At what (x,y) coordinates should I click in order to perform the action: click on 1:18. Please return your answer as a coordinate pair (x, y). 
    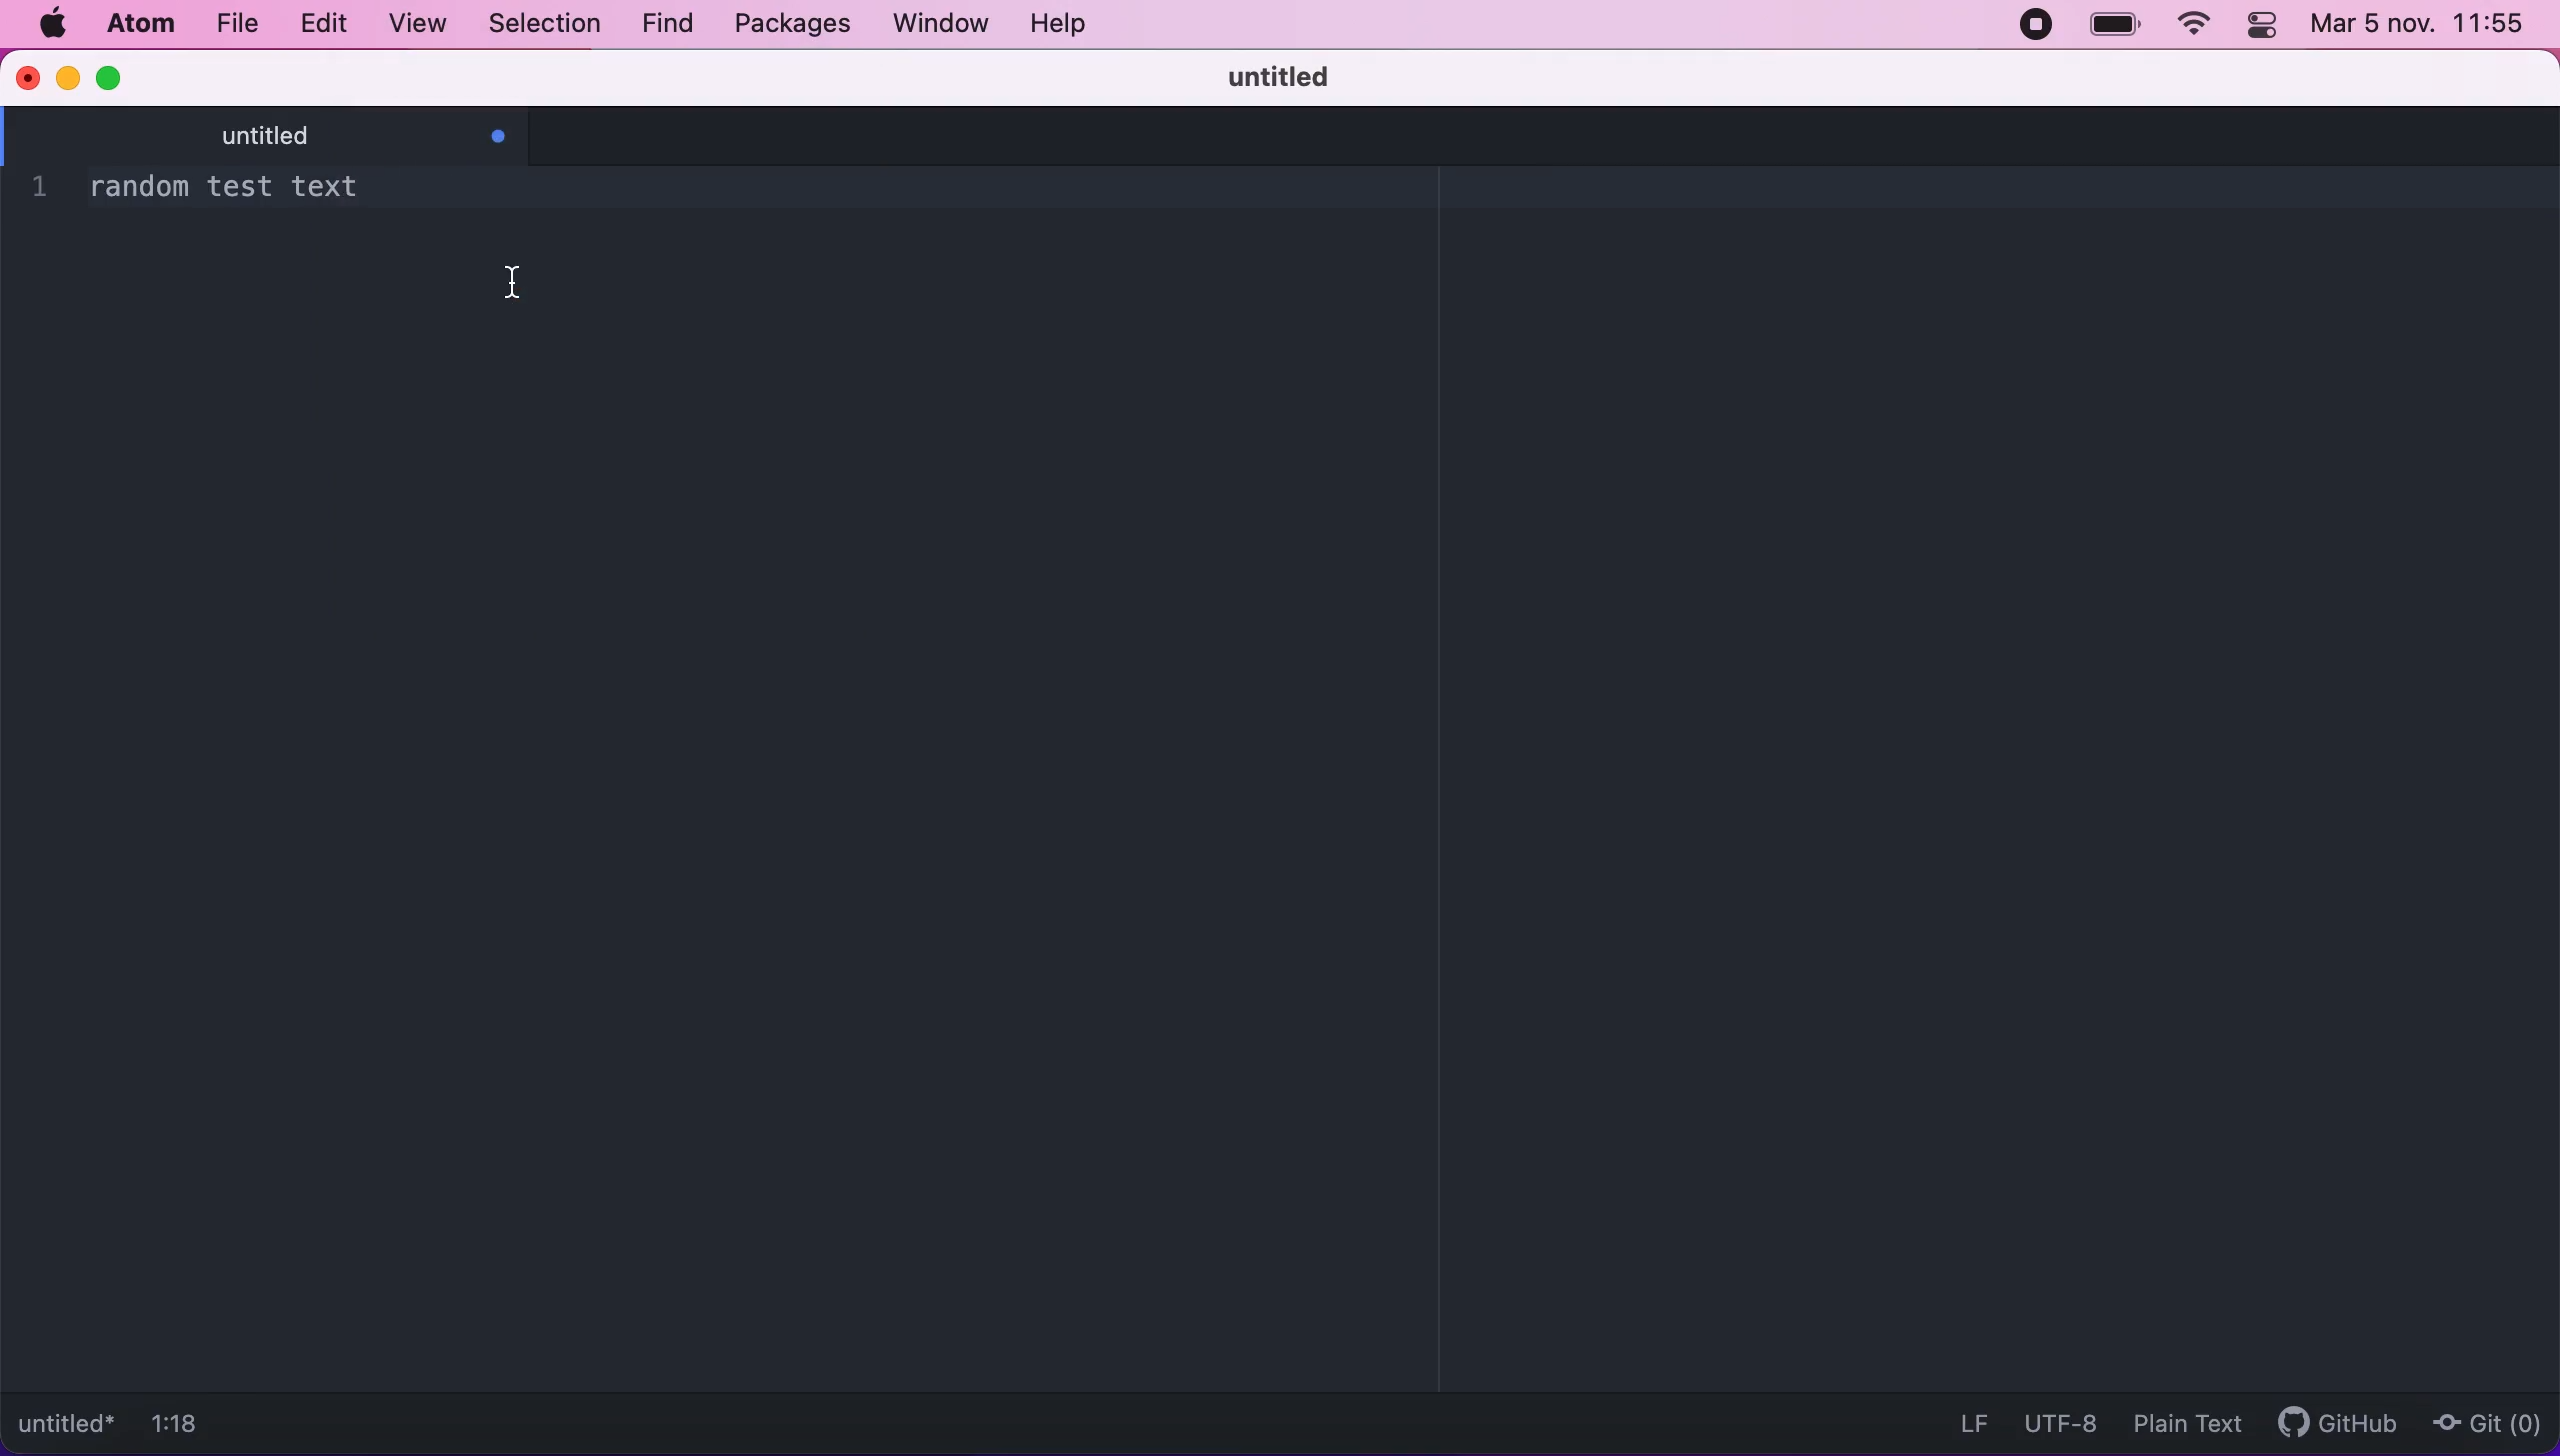
    Looking at the image, I should click on (188, 1420).